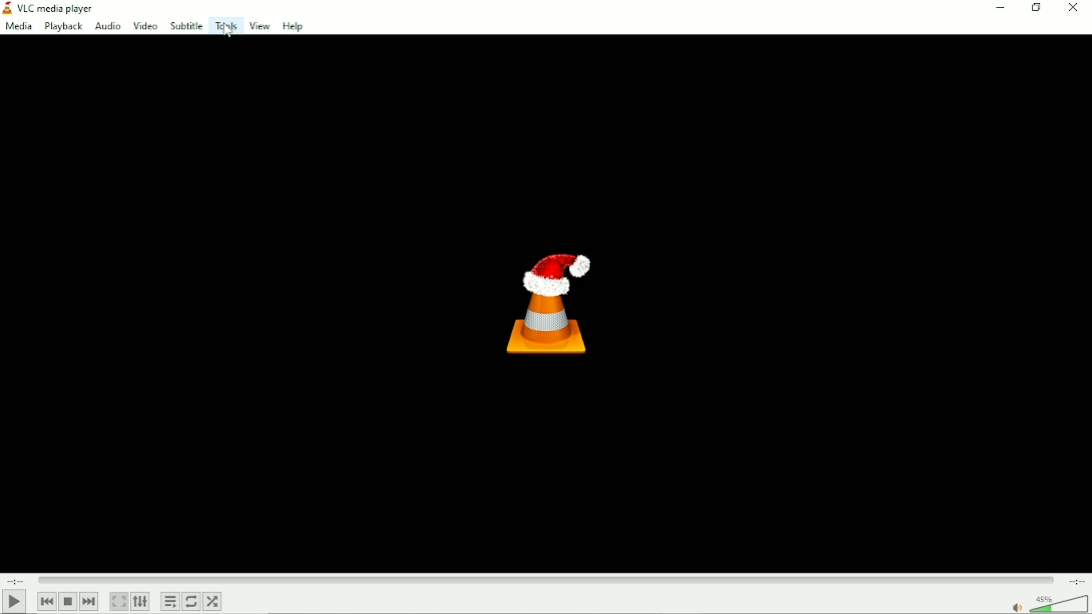 The width and height of the screenshot is (1092, 614). What do you see at coordinates (1074, 581) in the screenshot?
I see `total duration` at bounding box center [1074, 581].